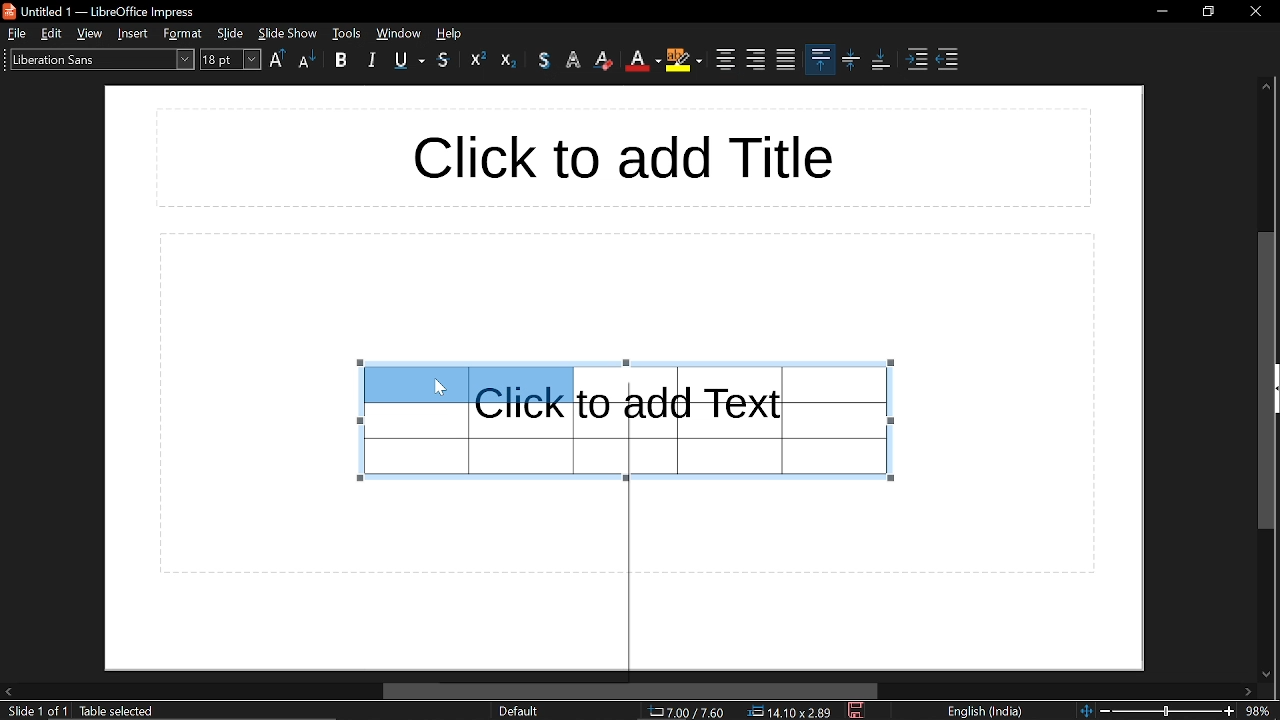 This screenshot has height=720, width=1280. I want to click on center, so click(723, 60).